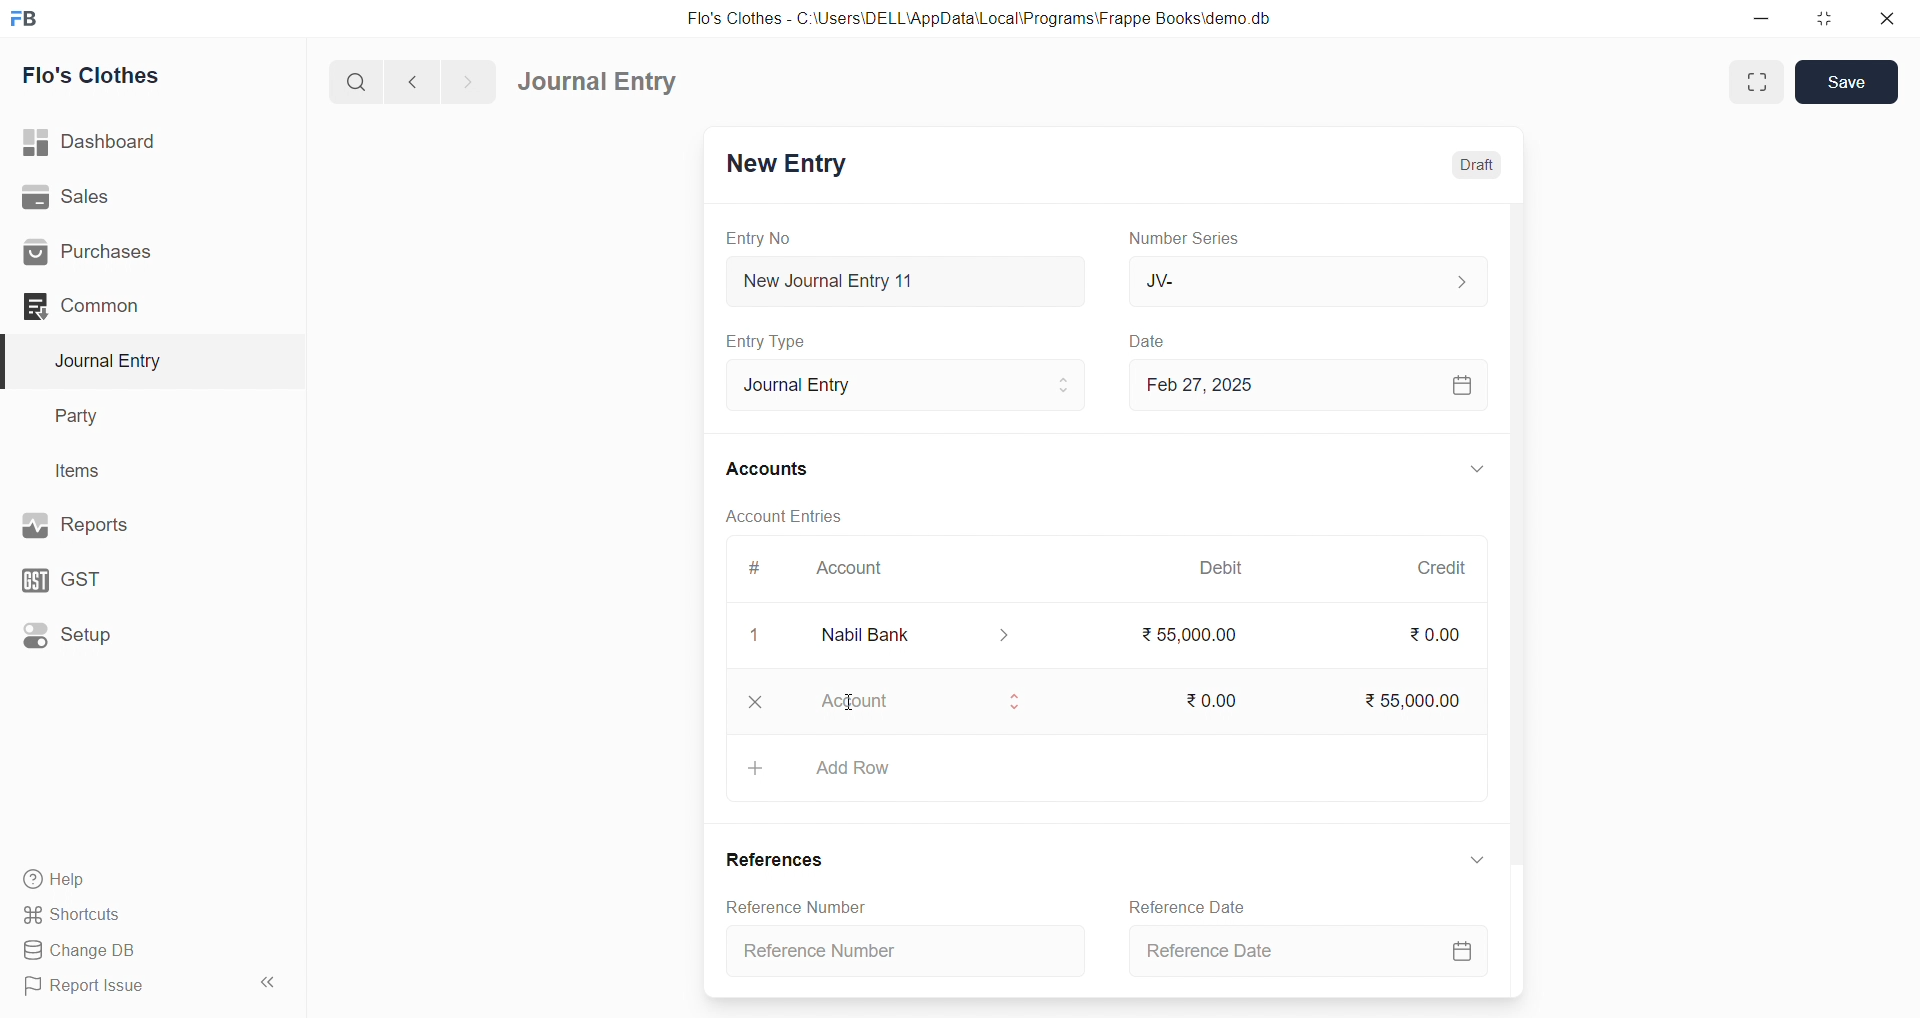 The width and height of the screenshot is (1920, 1018). What do you see at coordinates (85, 470) in the screenshot?
I see `Items` at bounding box center [85, 470].